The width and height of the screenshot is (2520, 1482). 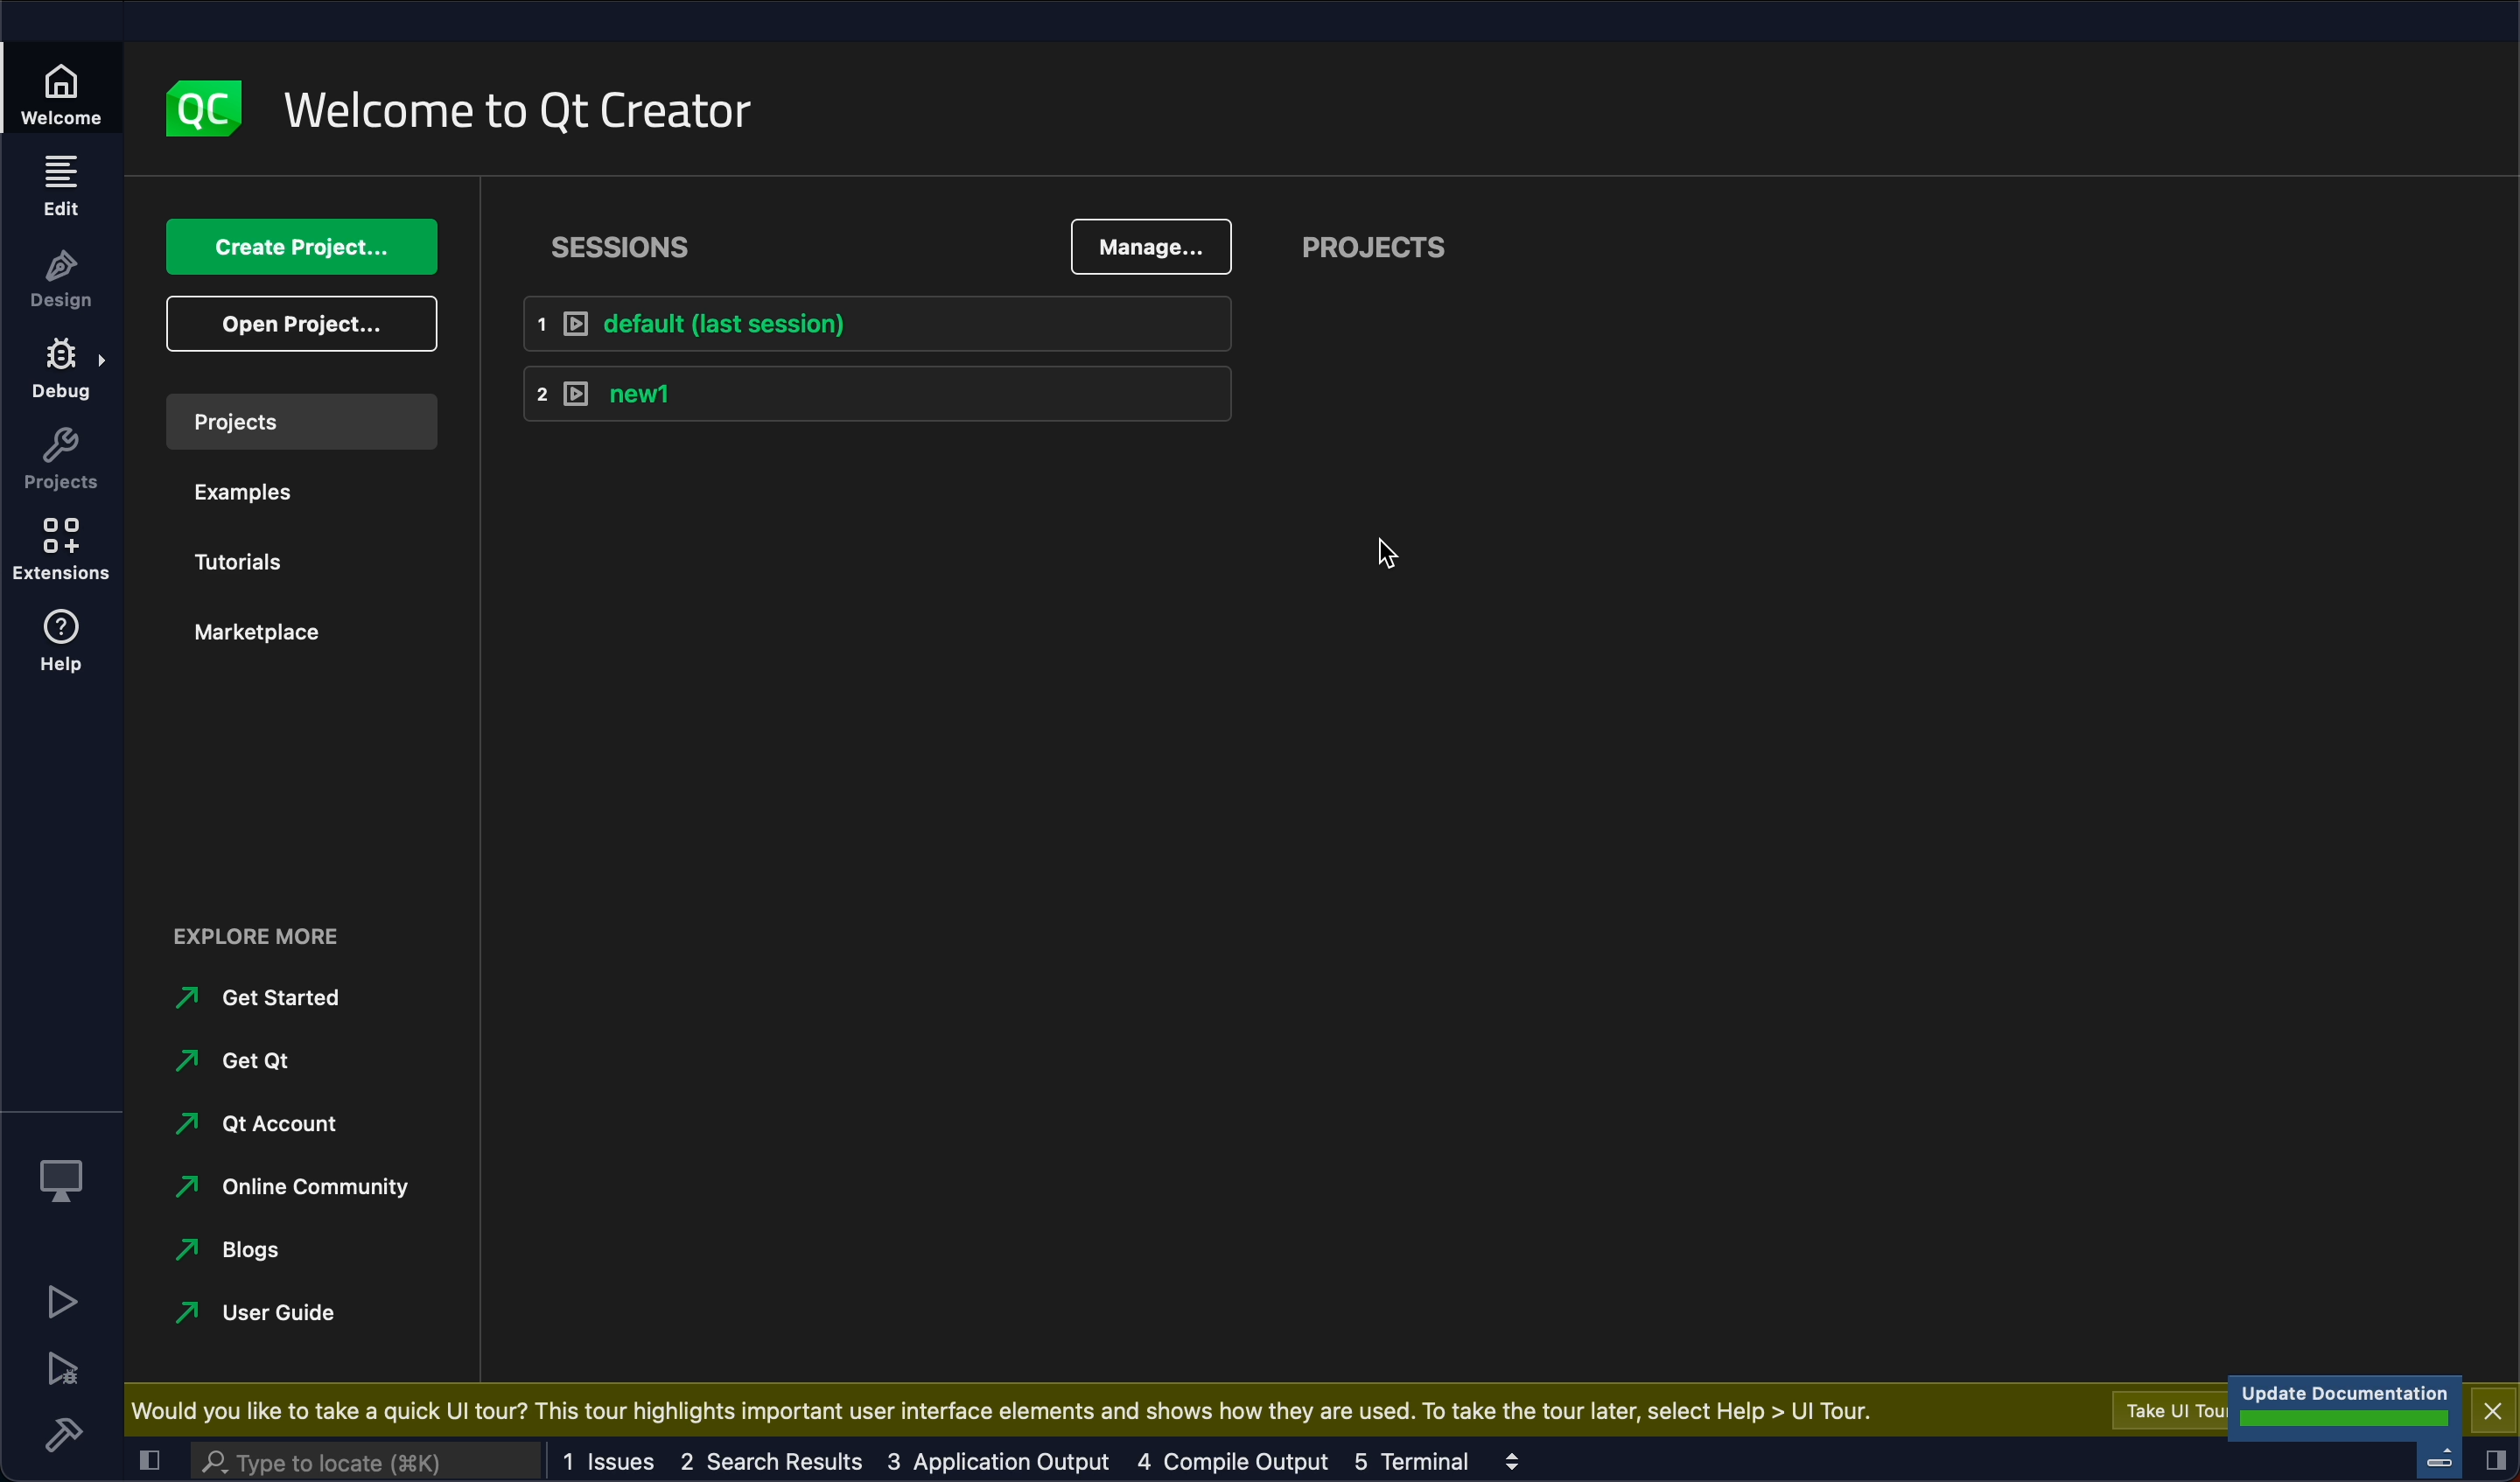 What do you see at coordinates (1146, 246) in the screenshot?
I see `manage` at bounding box center [1146, 246].